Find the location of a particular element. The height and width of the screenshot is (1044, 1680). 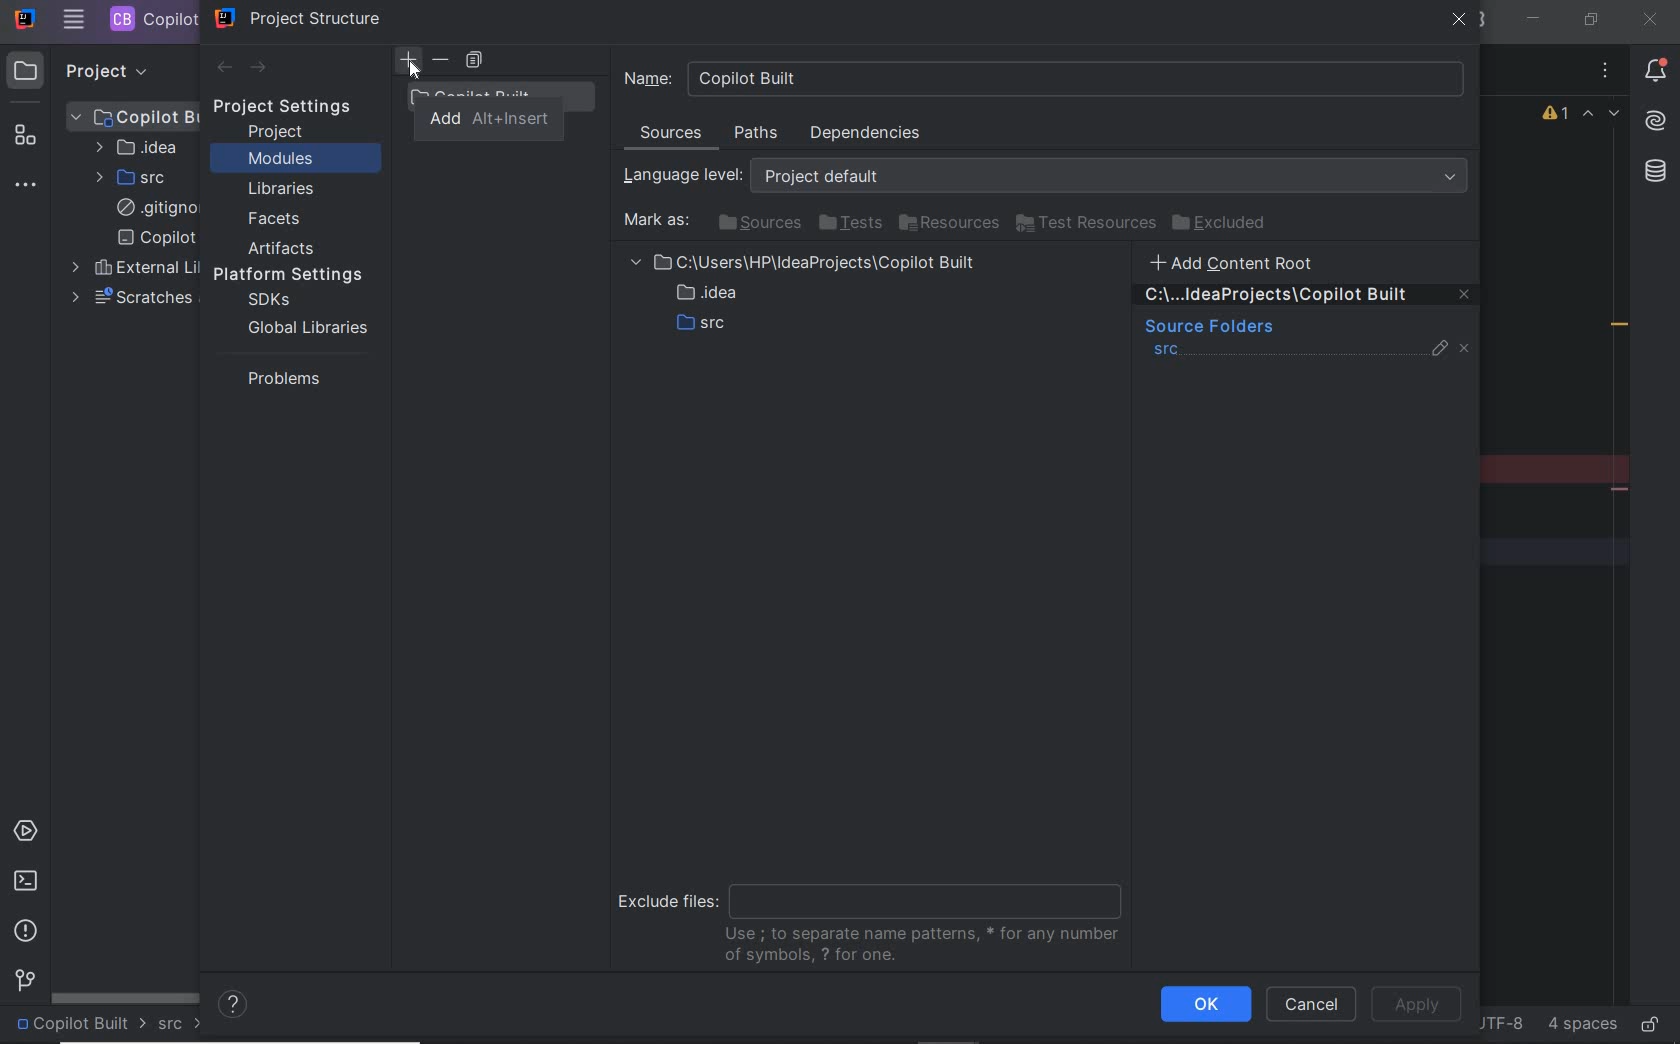

notifications is located at coordinates (1656, 73).